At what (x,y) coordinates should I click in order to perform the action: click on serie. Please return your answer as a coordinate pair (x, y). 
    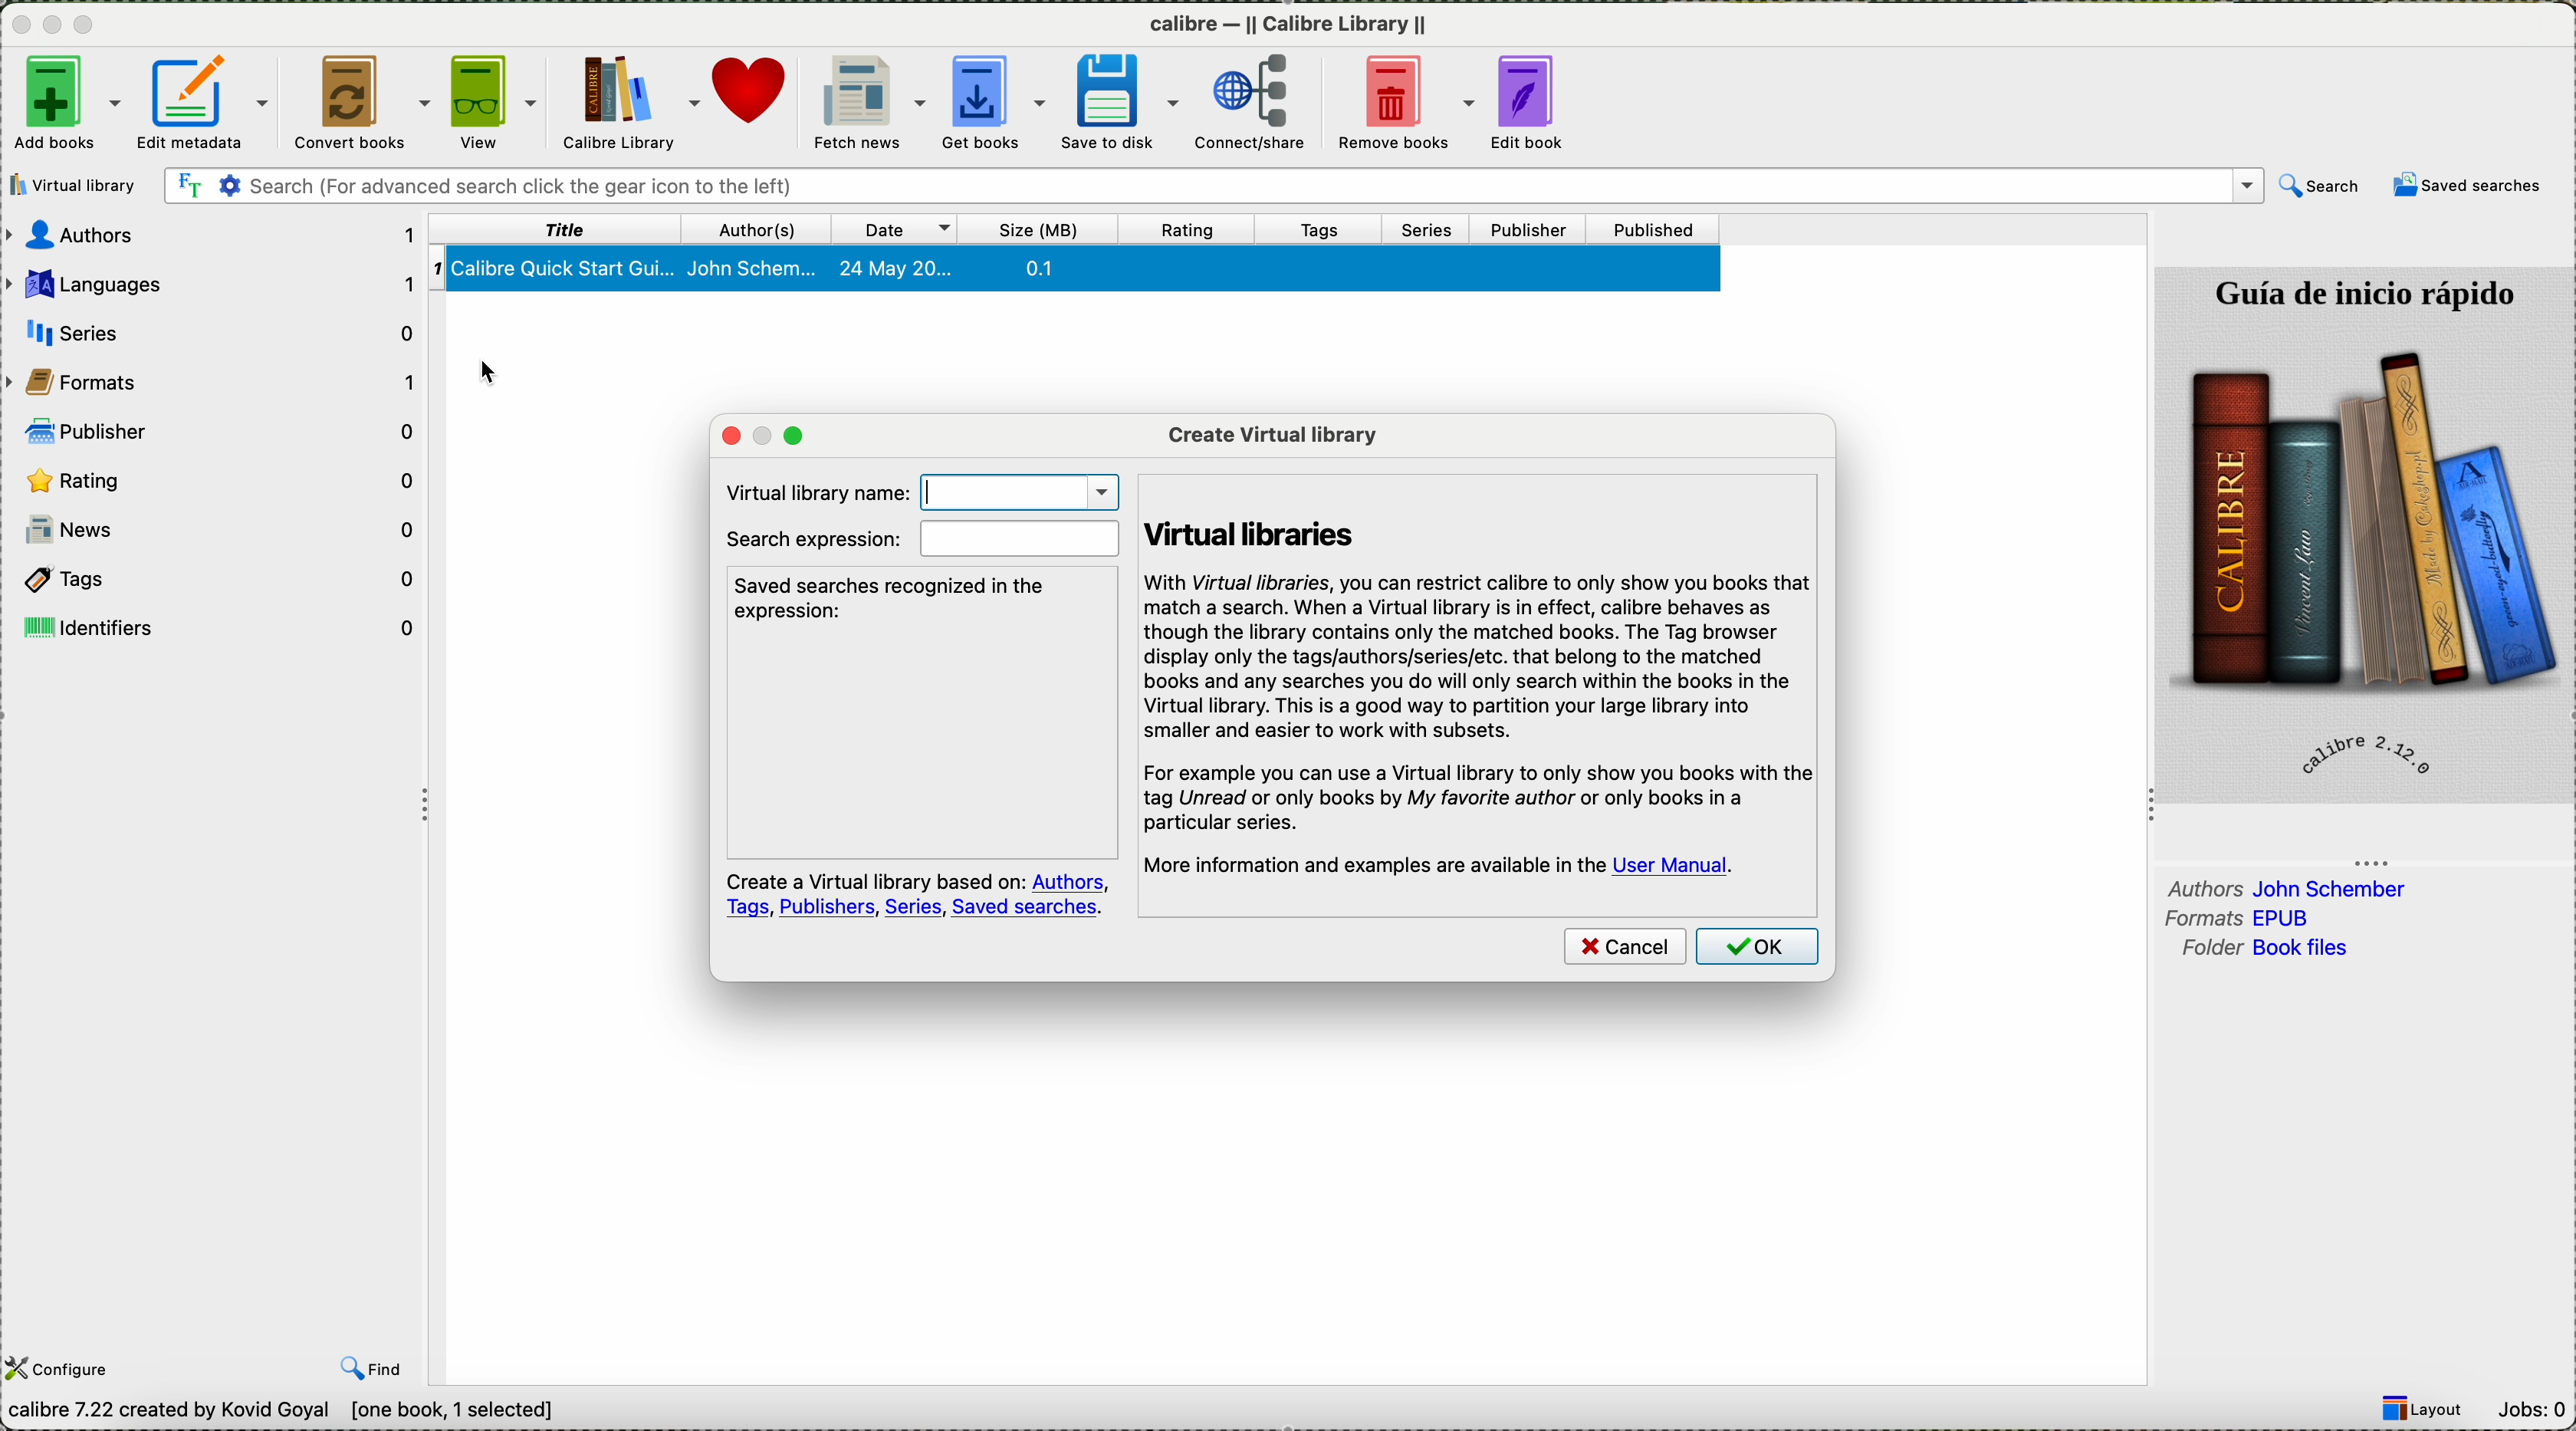
    Looking at the image, I should click on (217, 329).